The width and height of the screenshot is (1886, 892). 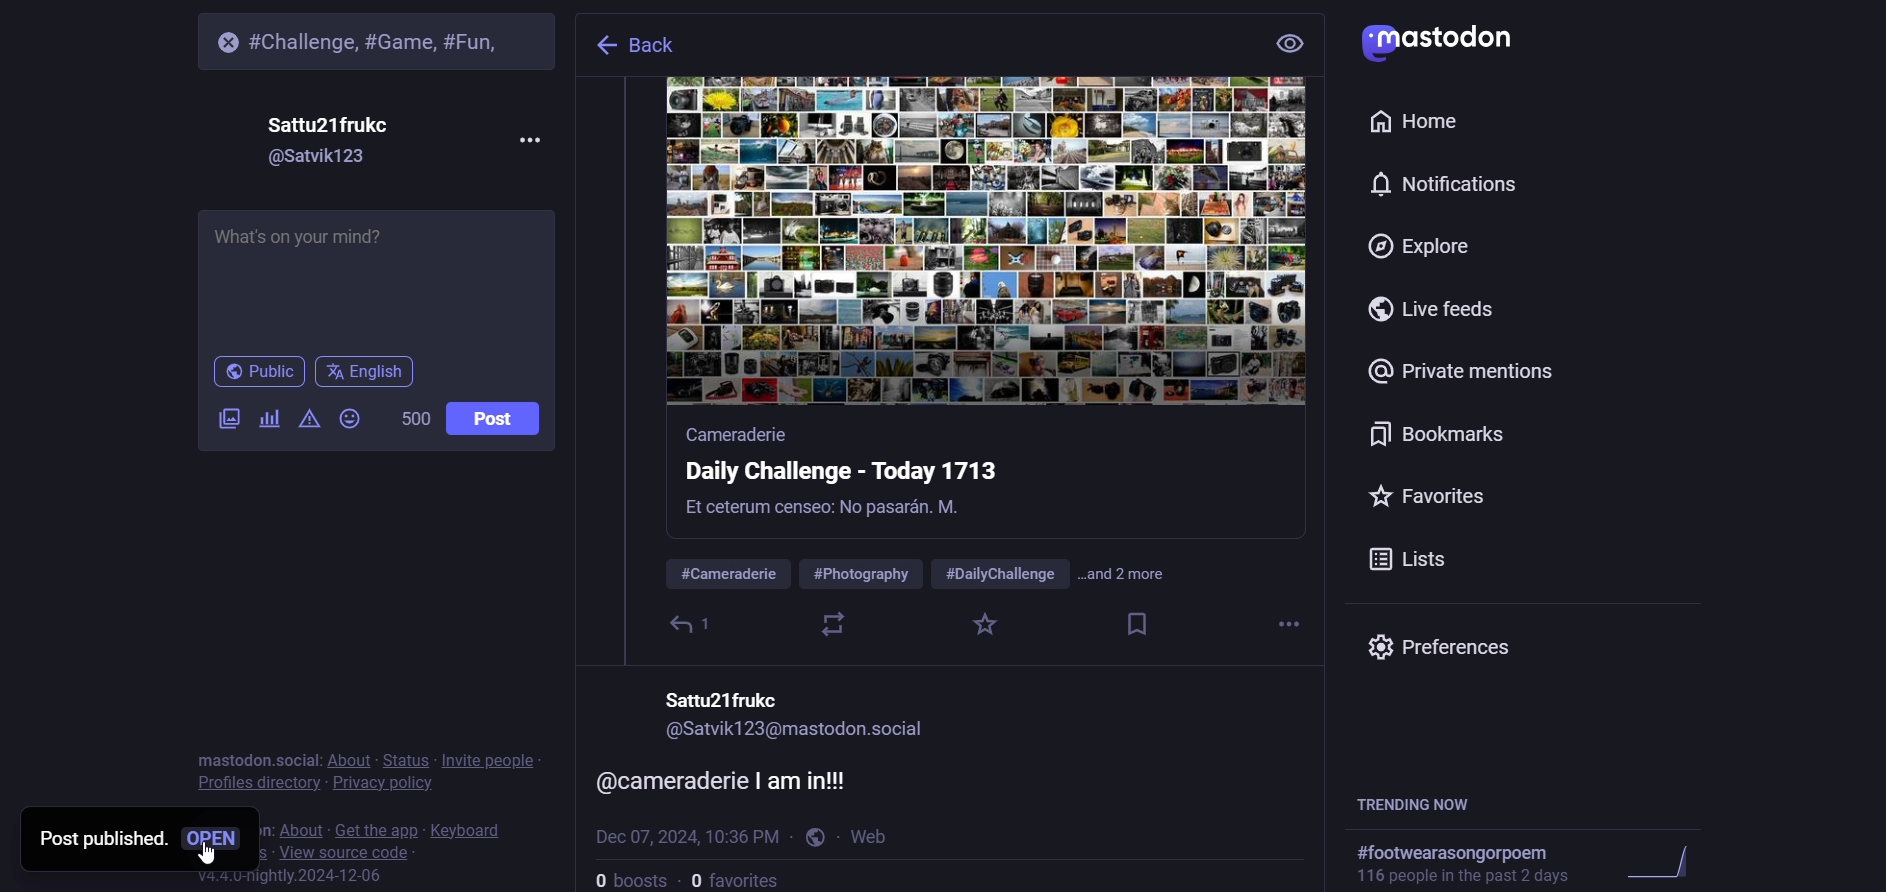 What do you see at coordinates (258, 783) in the screenshot?
I see `profile` at bounding box center [258, 783].